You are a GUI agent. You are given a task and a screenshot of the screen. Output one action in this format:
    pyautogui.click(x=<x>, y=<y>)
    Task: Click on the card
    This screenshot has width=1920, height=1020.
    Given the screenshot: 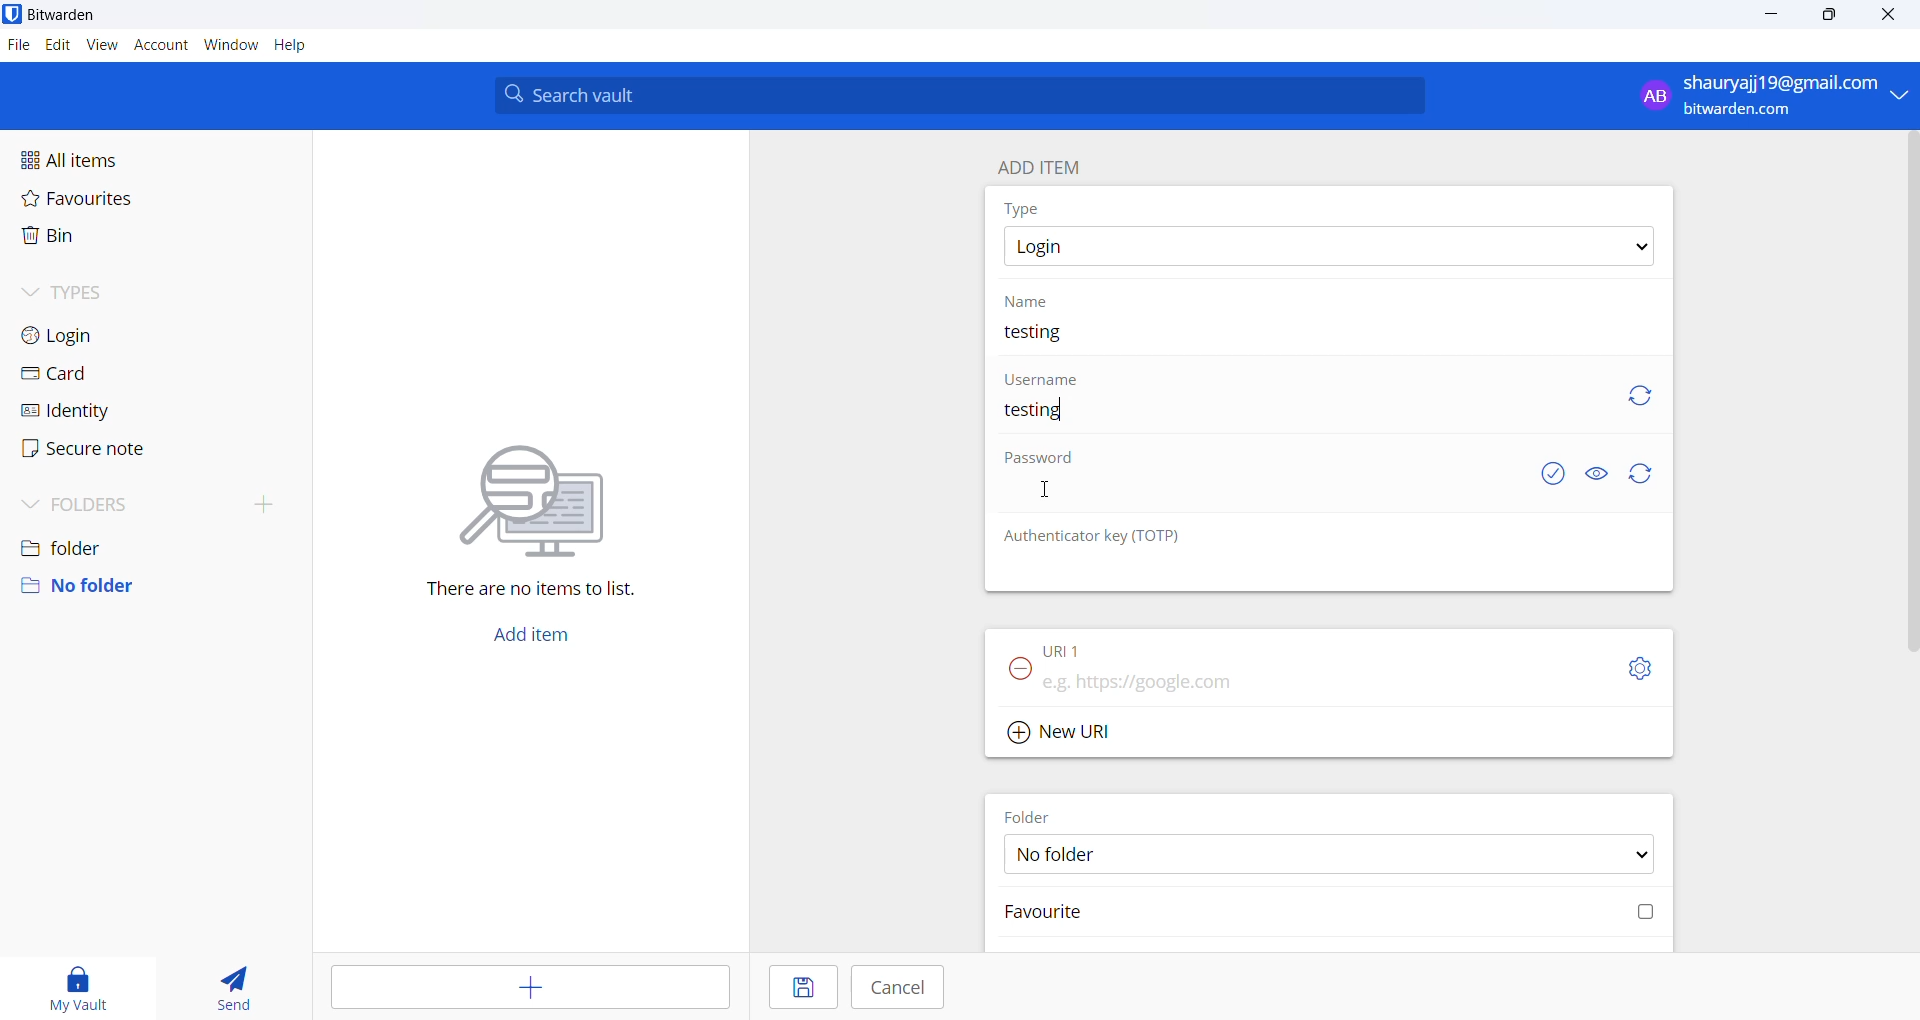 What is the action you would take?
    pyautogui.click(x=104, y=374)
    